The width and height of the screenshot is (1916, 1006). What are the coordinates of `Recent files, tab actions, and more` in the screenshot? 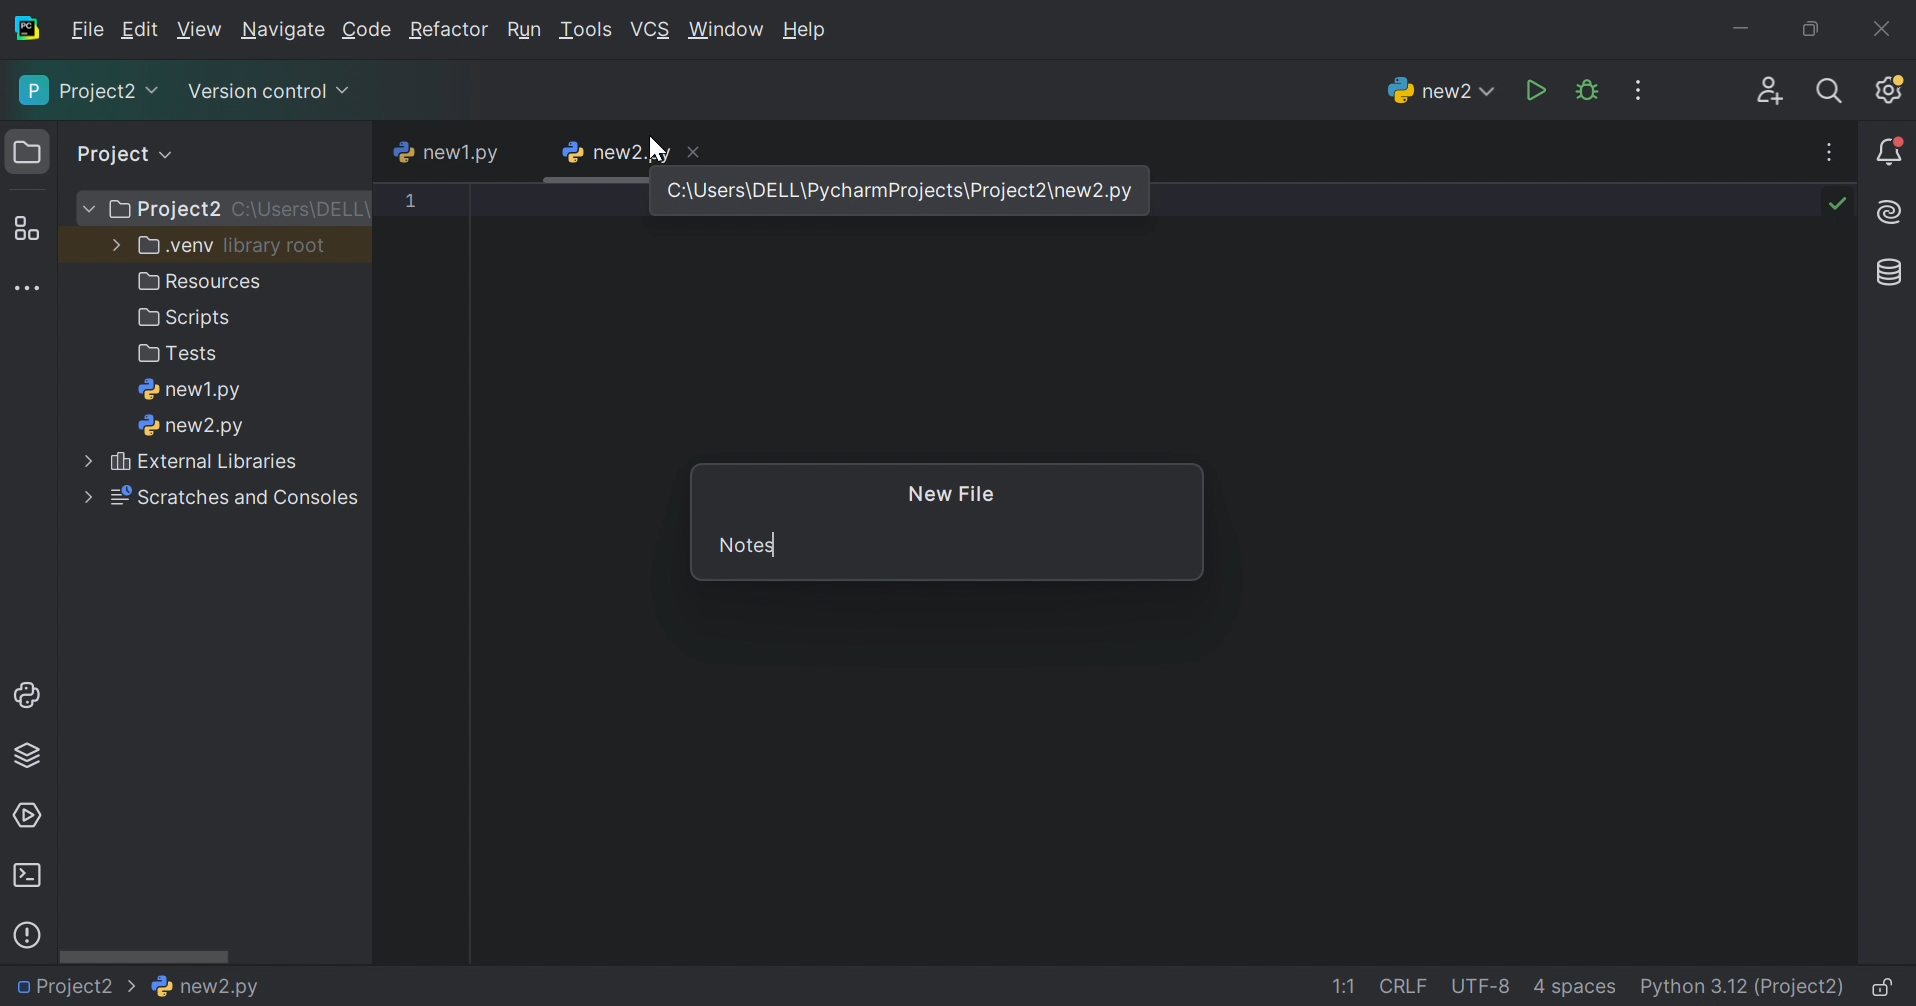 It's located at (1831, 152).